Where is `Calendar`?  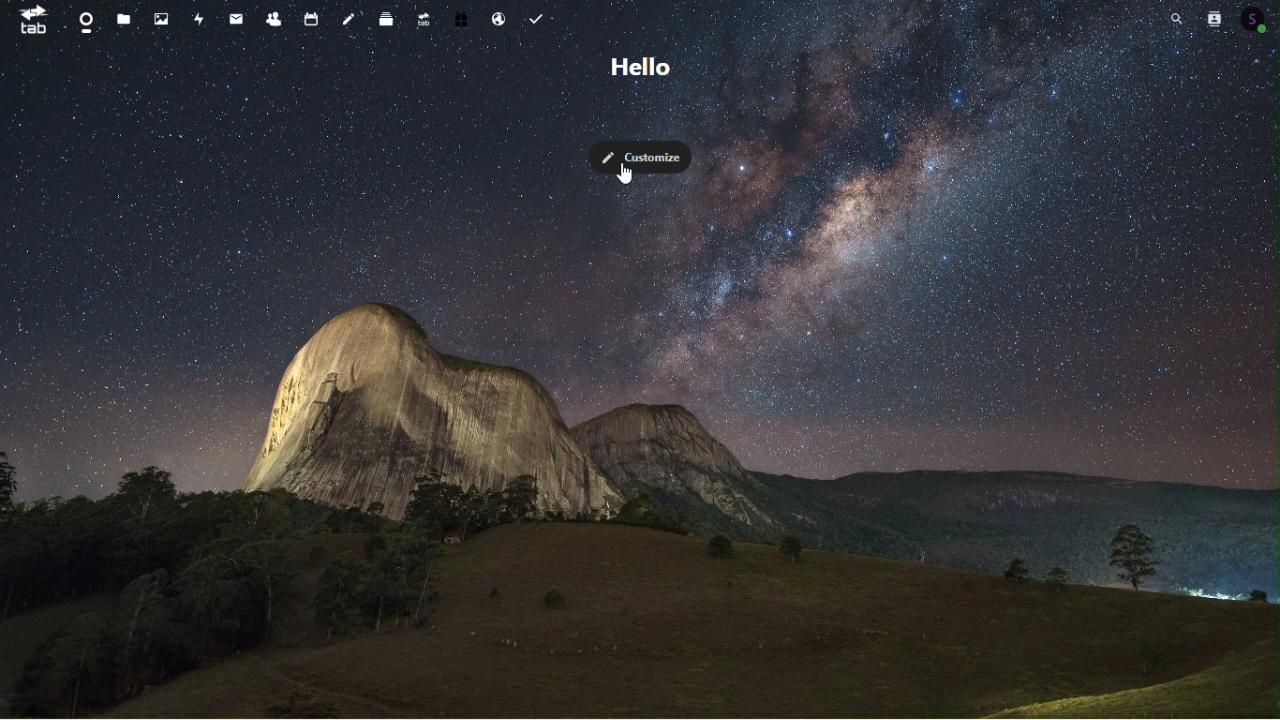
Calendar is located at coordinates (315, 19).